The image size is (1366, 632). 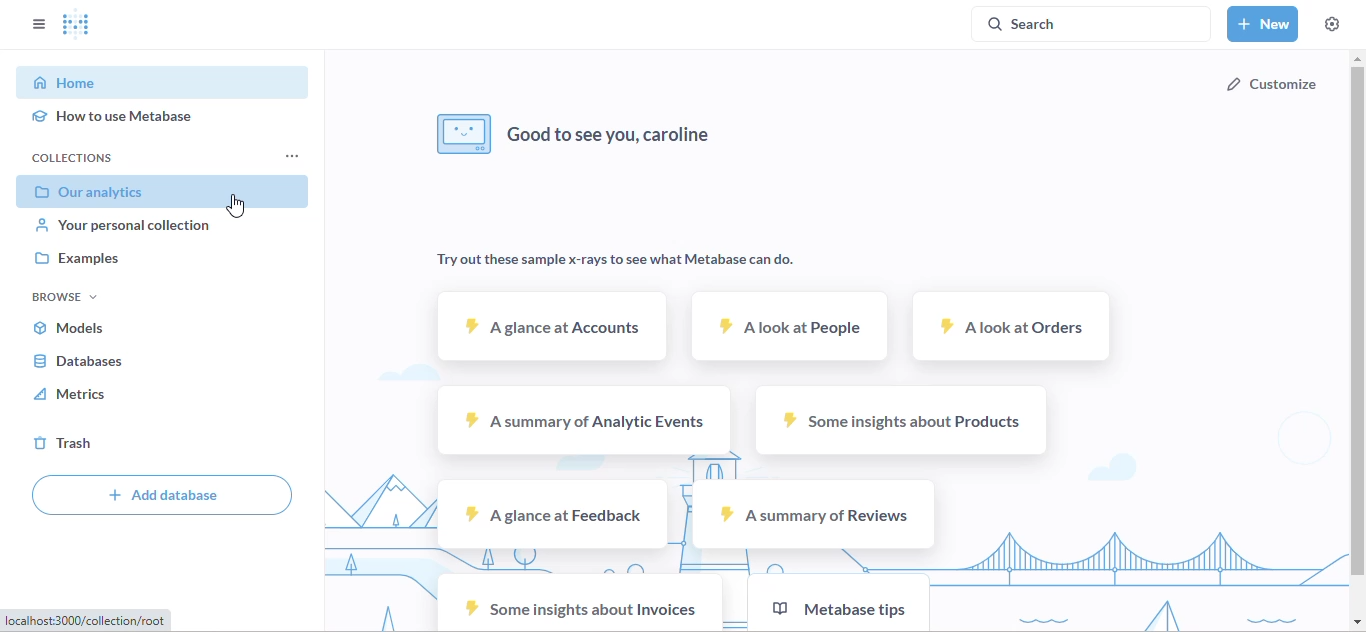 What do you see at coordinates (39, 23) in the screenshot?
I see `close sidebar` at bounding box center [39, 23].